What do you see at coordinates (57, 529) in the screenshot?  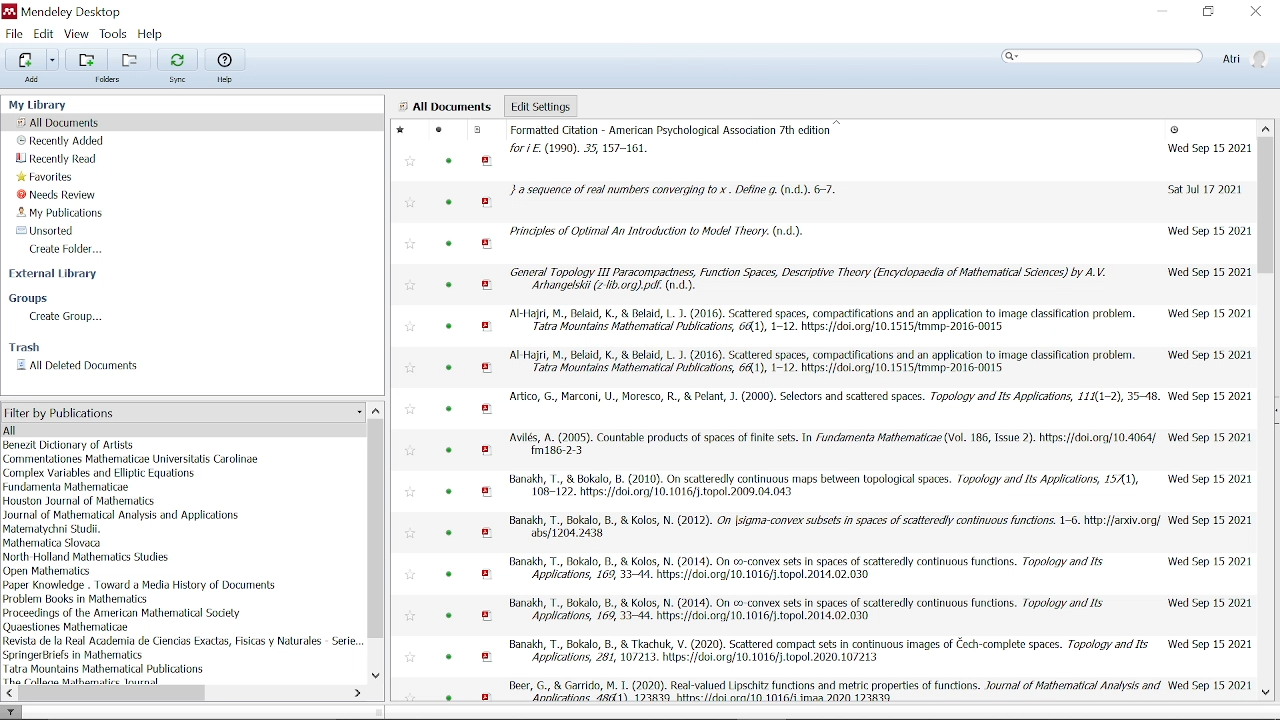 I see `author` at bounding box center [57, 529].